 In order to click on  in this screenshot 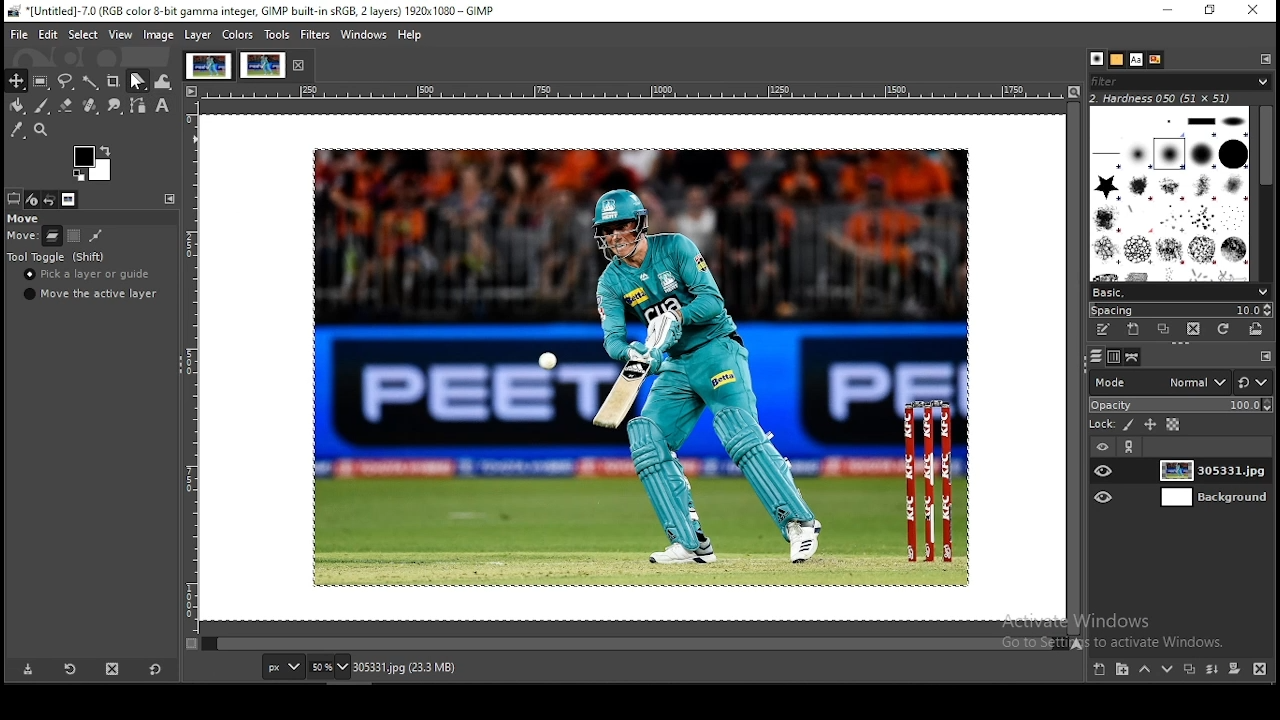, I will do `click(66, 105)`.